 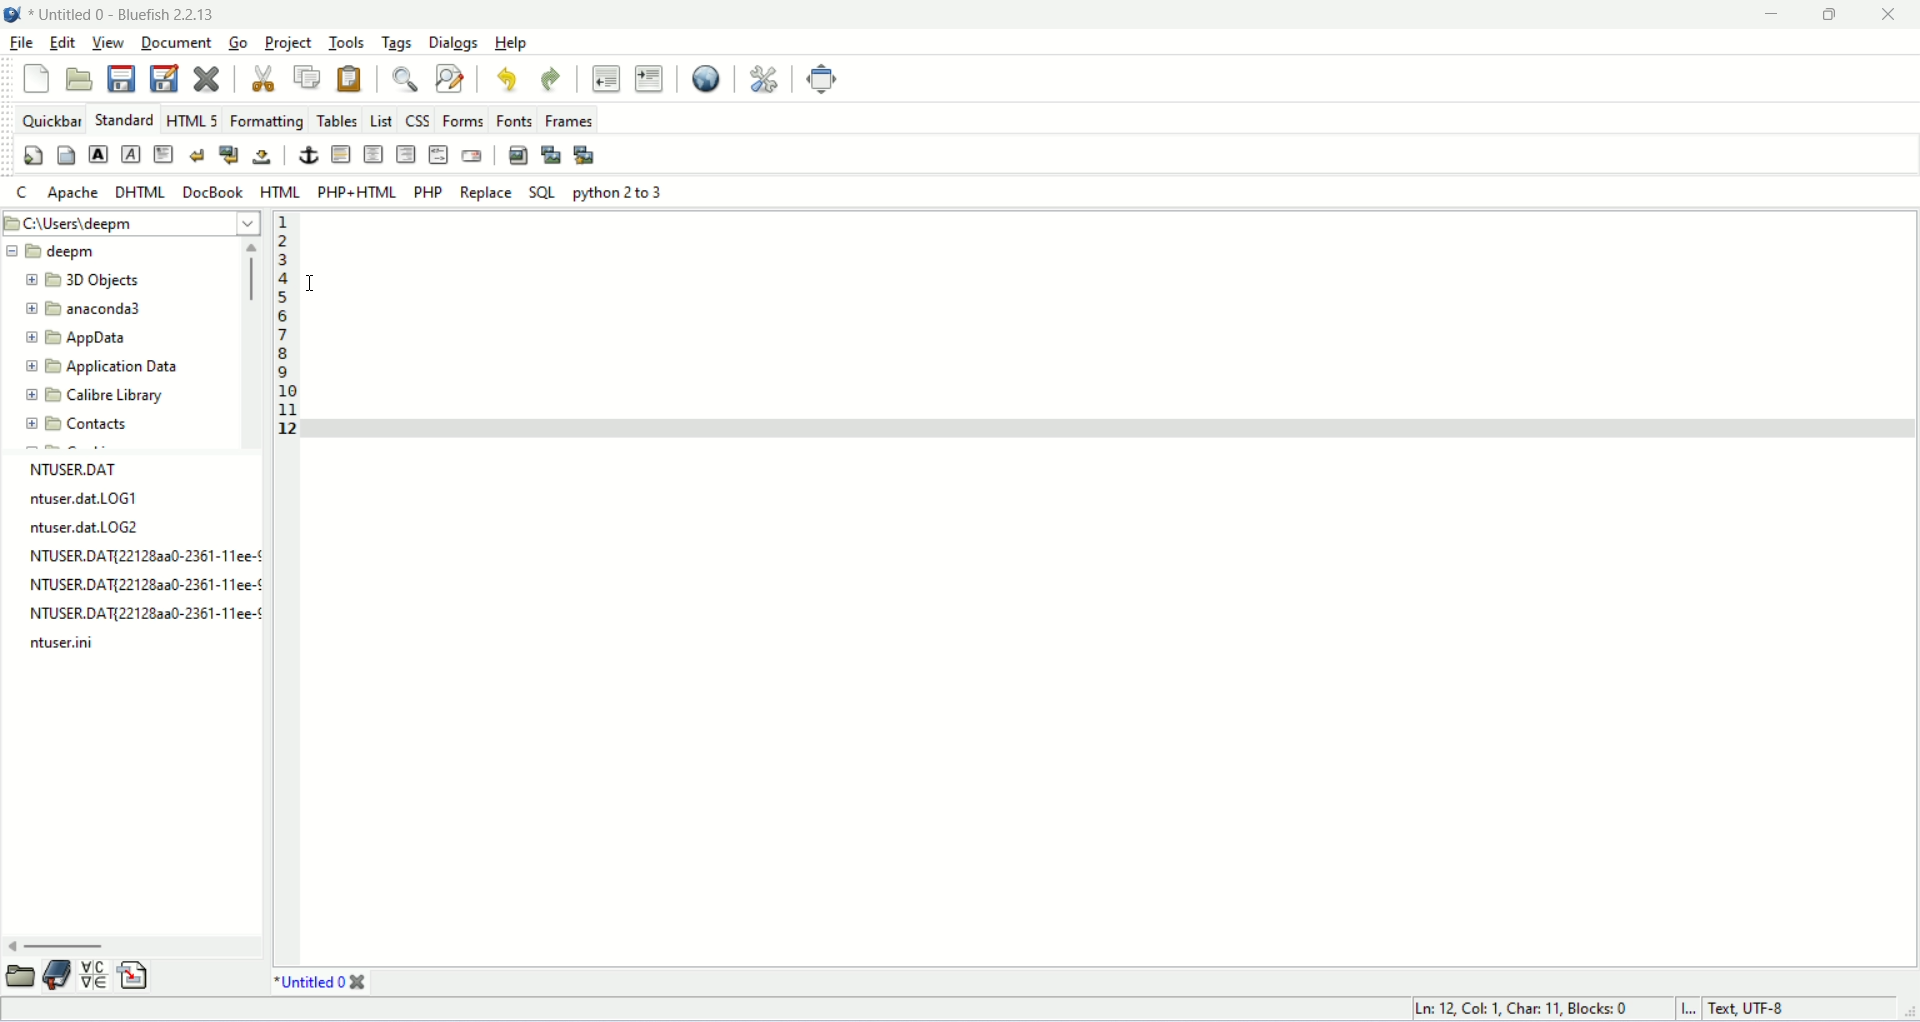 What do you see at coordinates (61, 40) in the screenshot?
I see `edit` at bounding box center [61, 40].